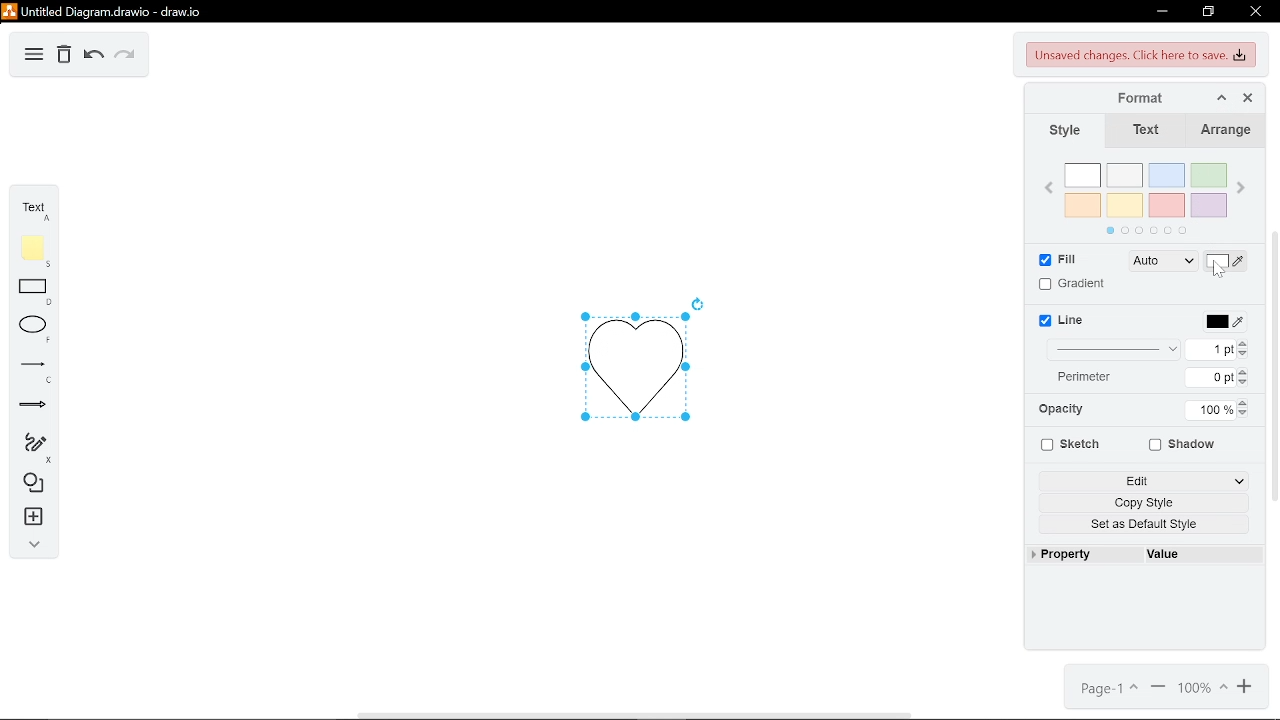  Describe the element at coordinates (32, 448) in the screenshot. I see `freehand` at that location.